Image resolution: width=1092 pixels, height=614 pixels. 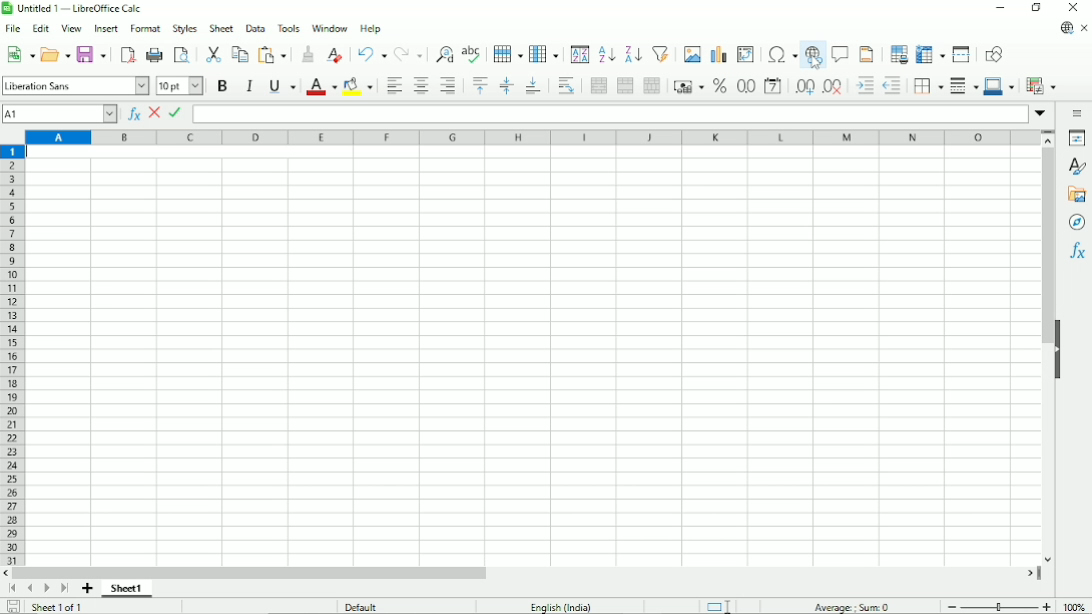 What do you see at coordinates (745, 86) in the screenshot?
I see `Format as number` at bounding box center [745, 86].